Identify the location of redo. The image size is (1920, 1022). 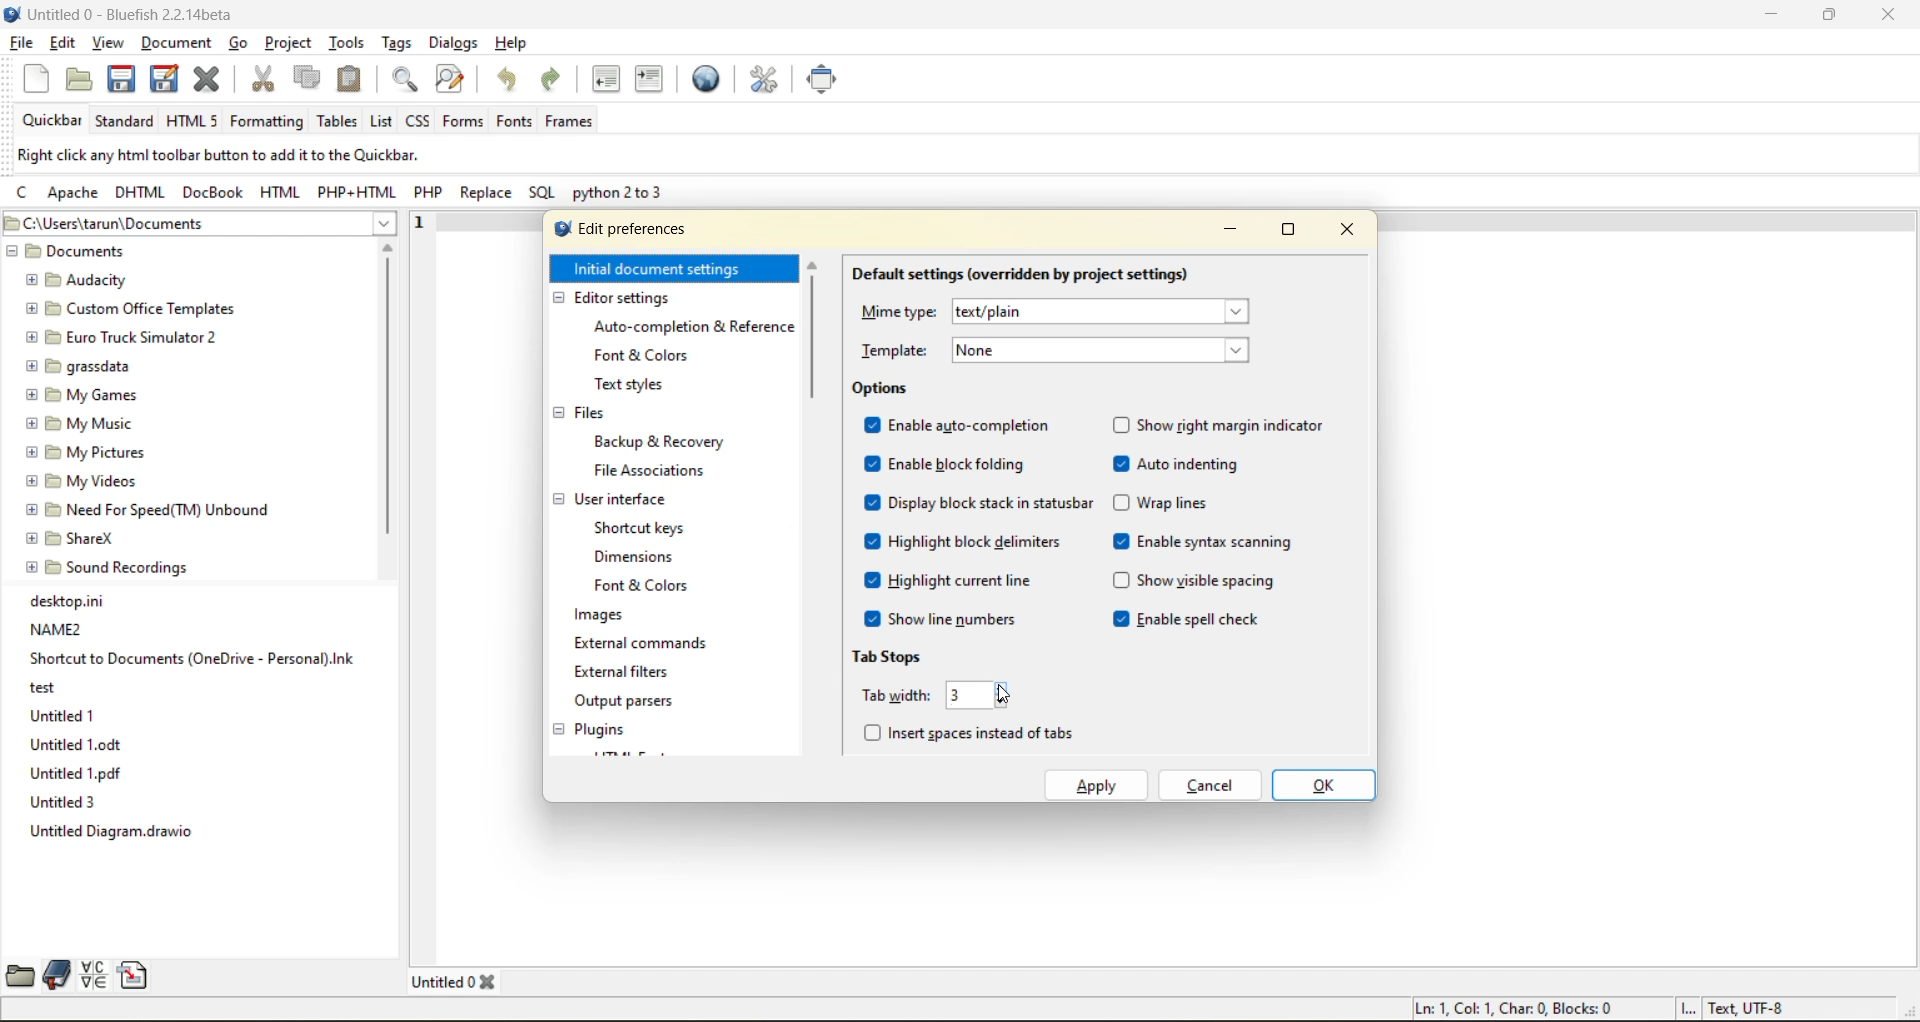
(556, 81).